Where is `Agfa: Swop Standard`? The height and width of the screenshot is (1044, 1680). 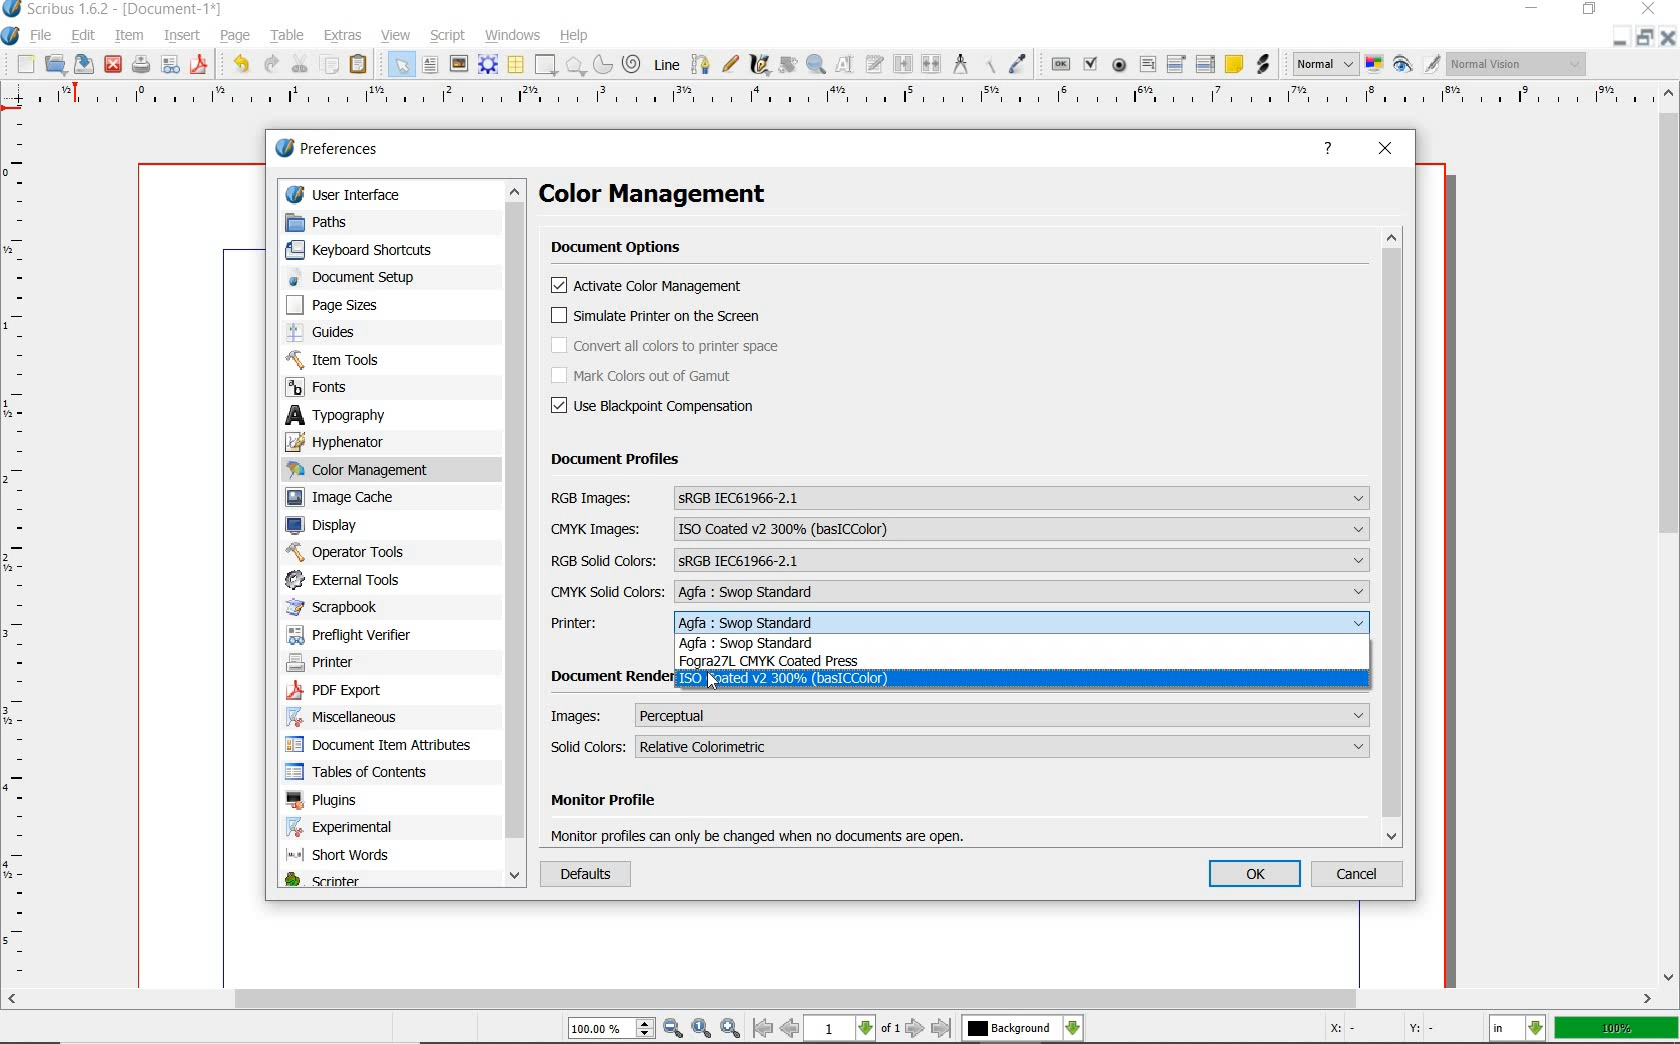
Agfa: Swop Standard is located at coordinates (774, 643).